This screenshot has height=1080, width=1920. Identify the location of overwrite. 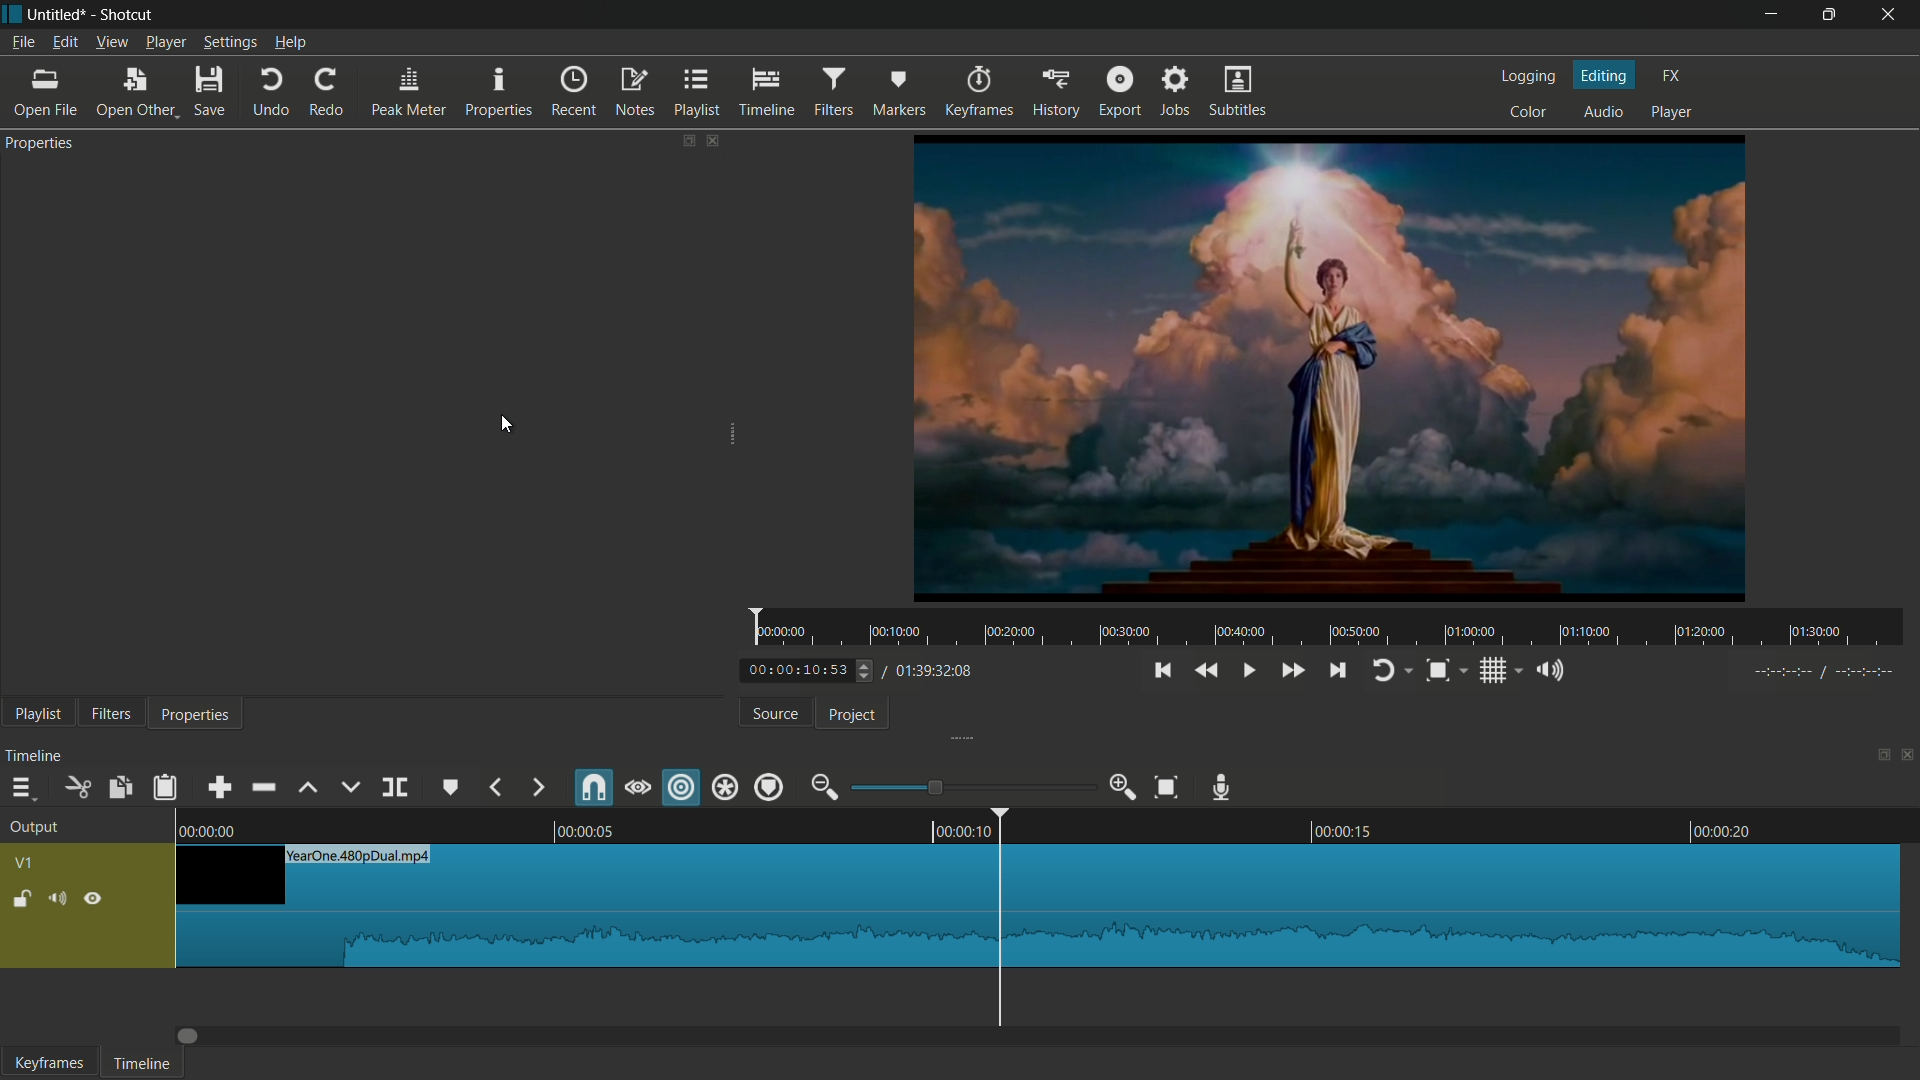
(350, 786).